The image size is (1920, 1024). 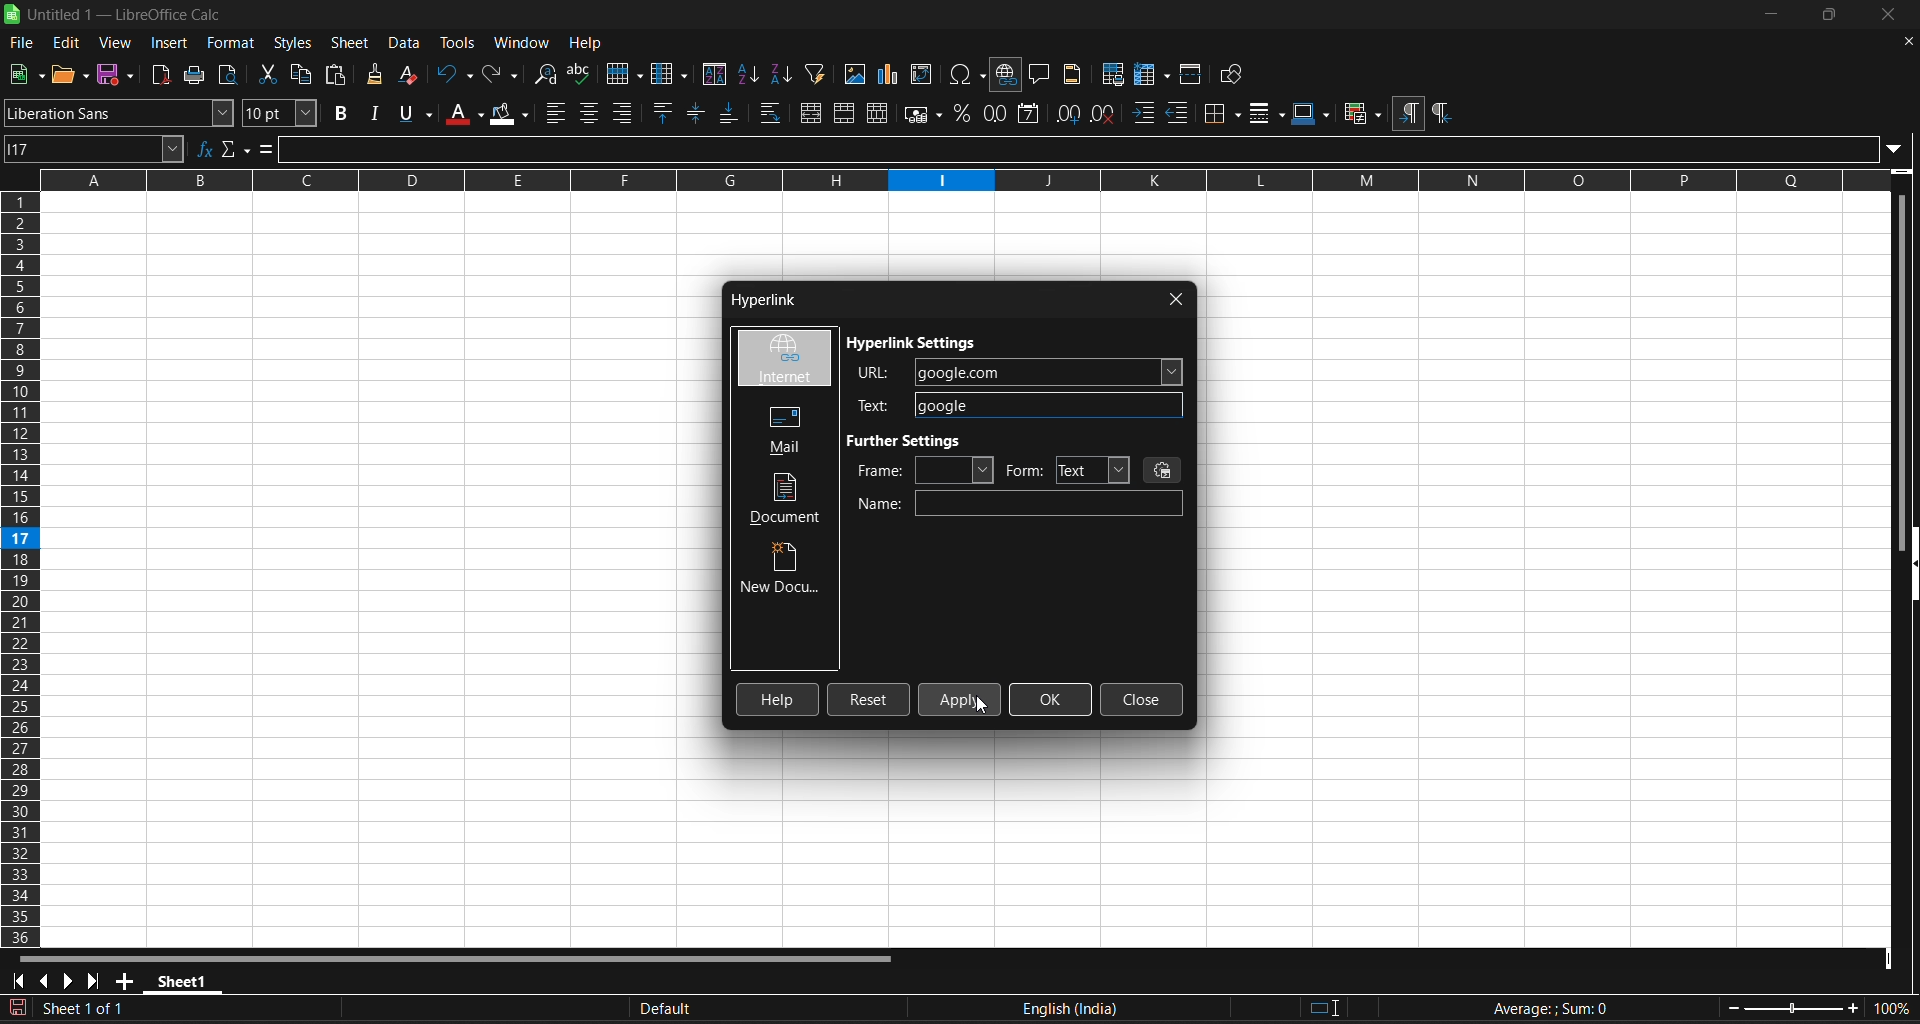 I want to click on default, so click(x=820, y=1009).